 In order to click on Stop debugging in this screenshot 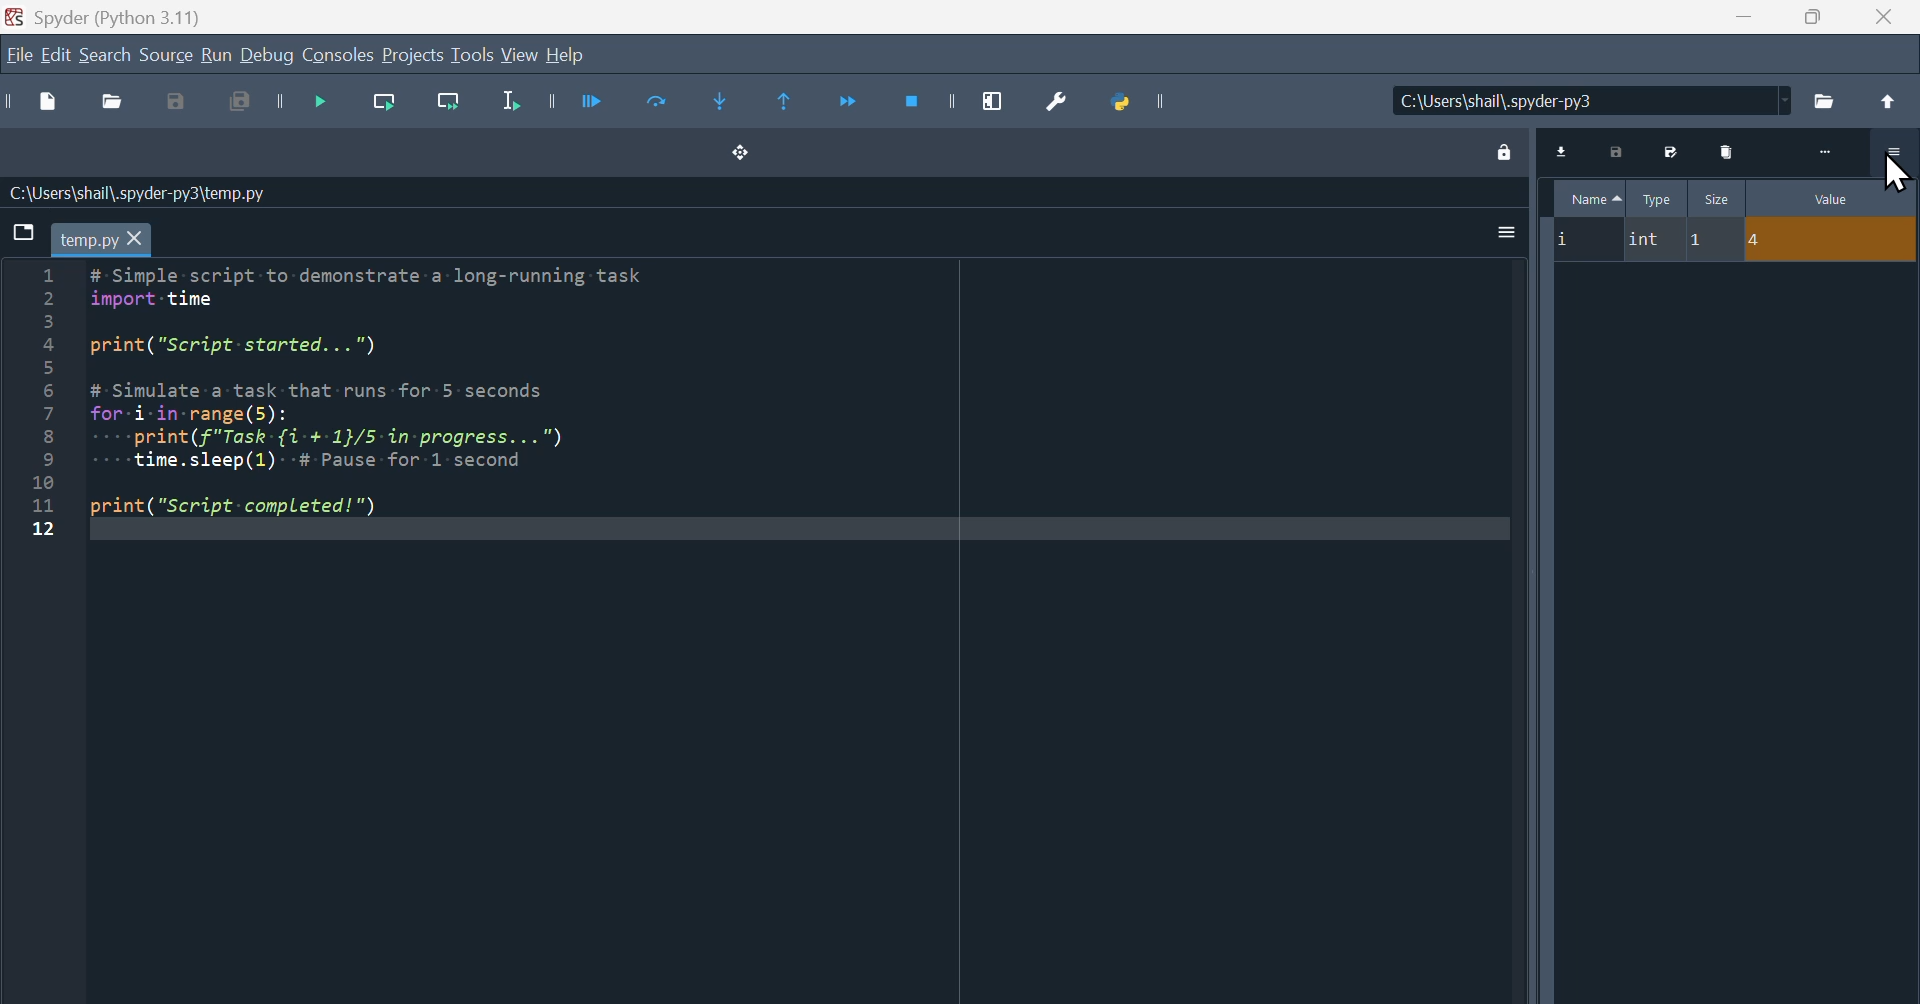, I will do `click(914, 104)`.